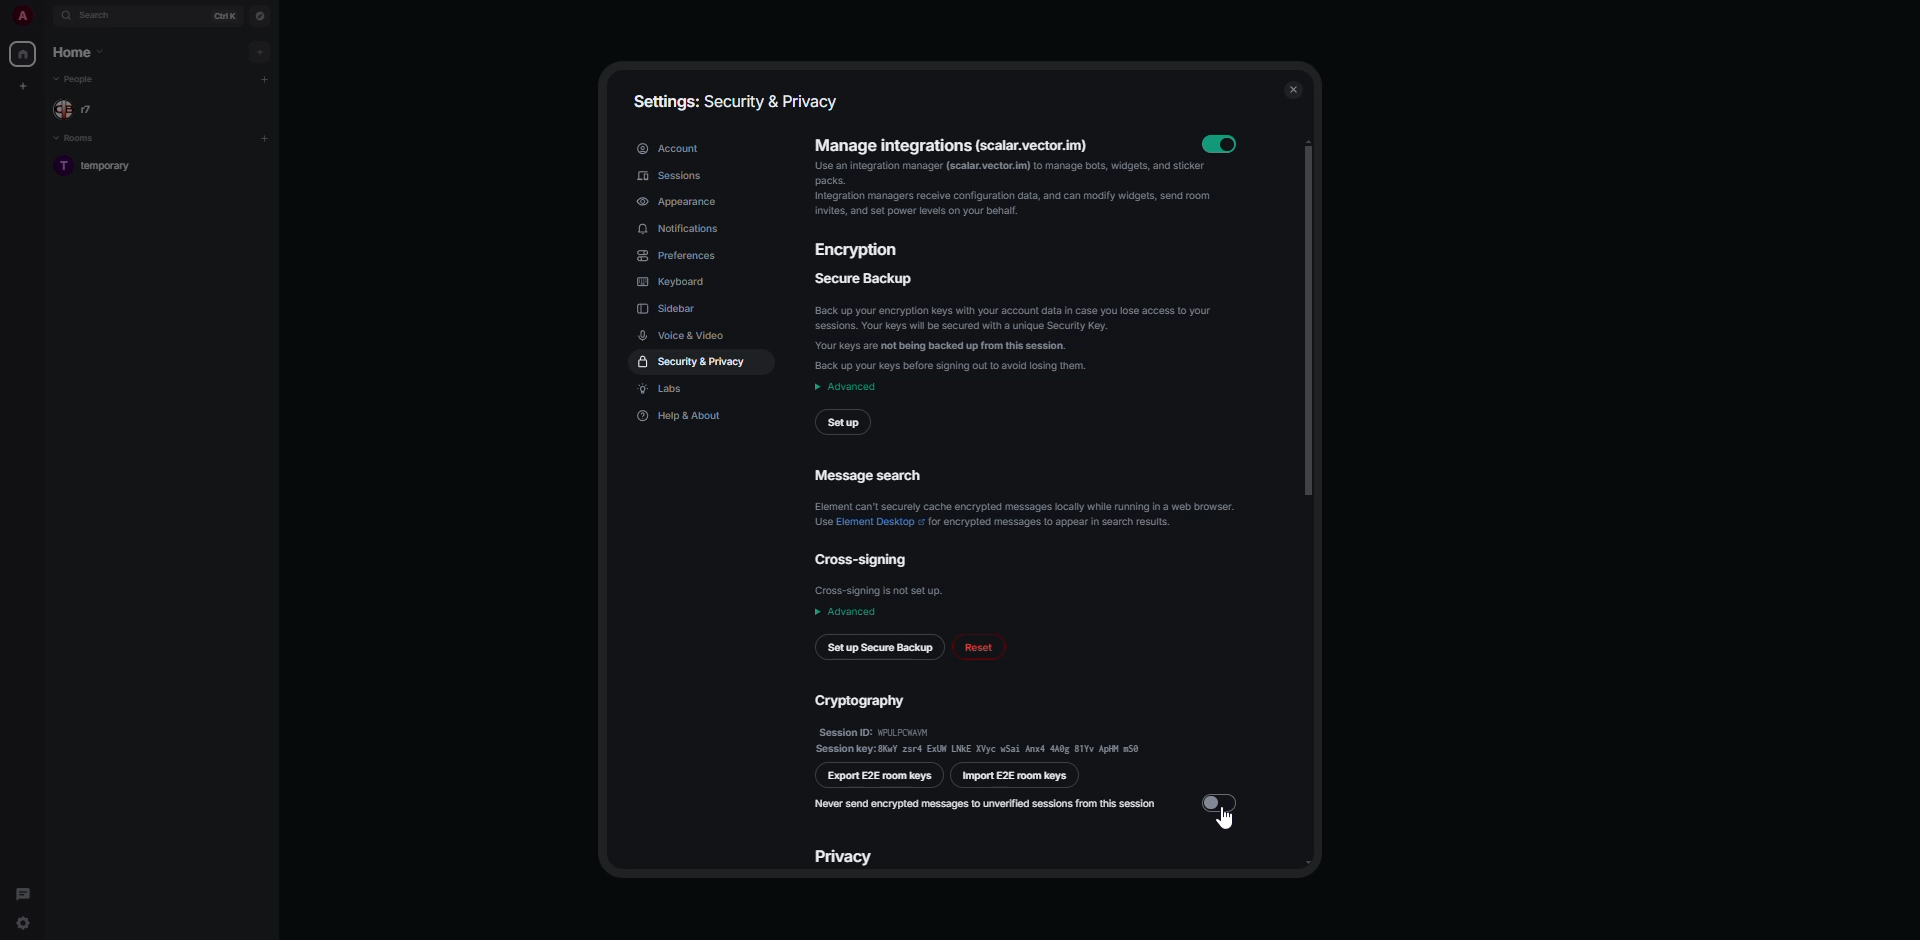 The height and width of the screenshot is (940, 1920). Describe the element at coordinates (846, 387) in the screenshot. I see `advanced` at that location.